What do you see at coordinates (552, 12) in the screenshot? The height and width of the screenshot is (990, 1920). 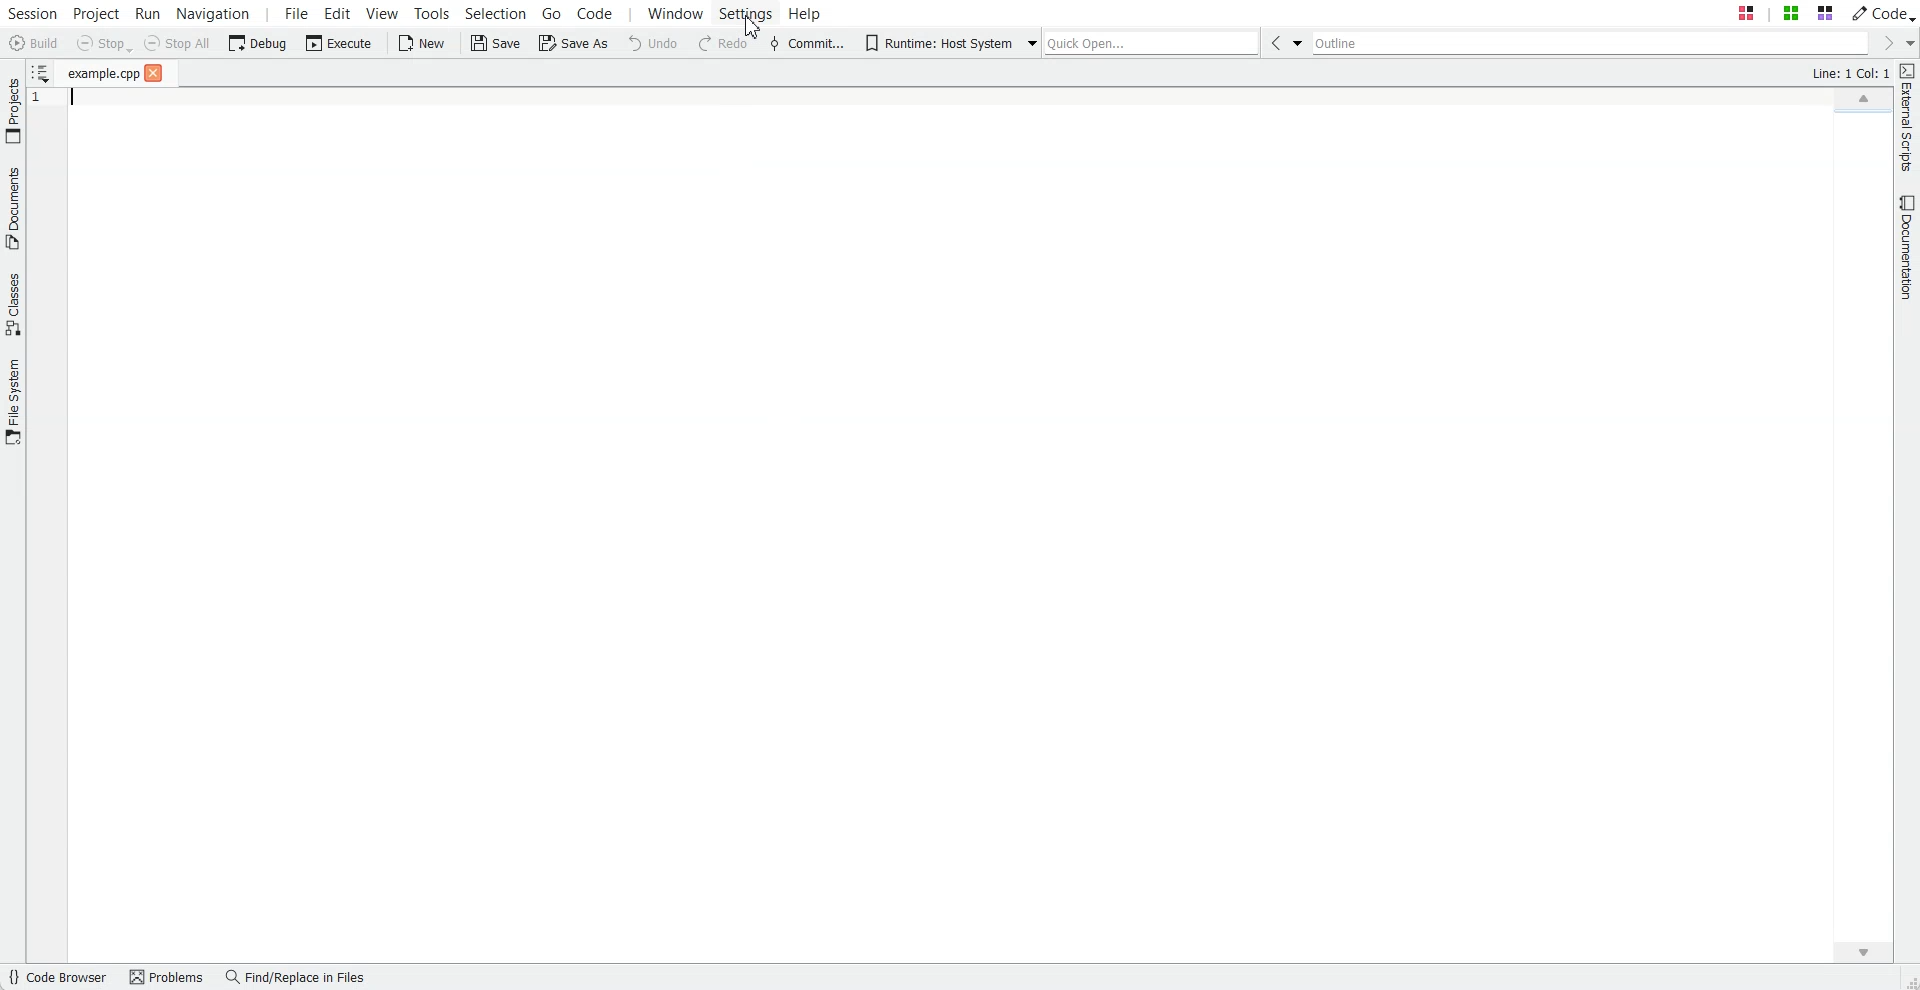 I see `Go` at bounding box center [552, 12].